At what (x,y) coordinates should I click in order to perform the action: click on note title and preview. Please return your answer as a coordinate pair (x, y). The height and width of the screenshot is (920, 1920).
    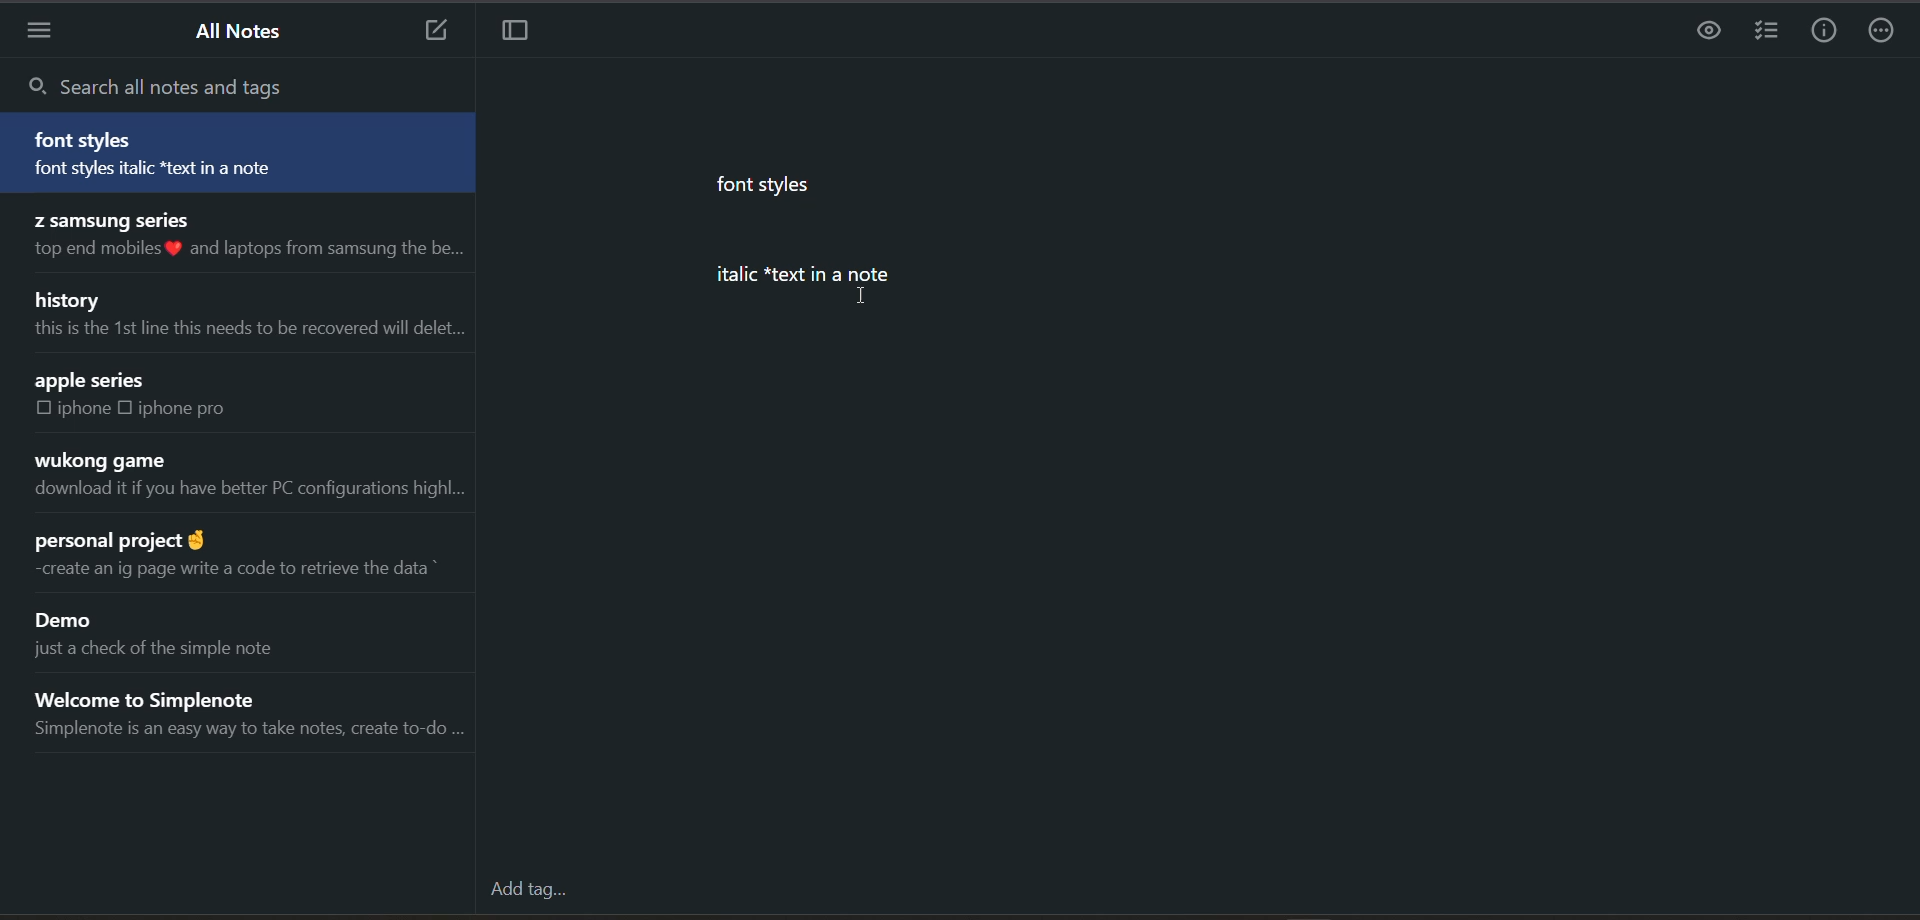
    Looking at the image, I should click on (178, 632).